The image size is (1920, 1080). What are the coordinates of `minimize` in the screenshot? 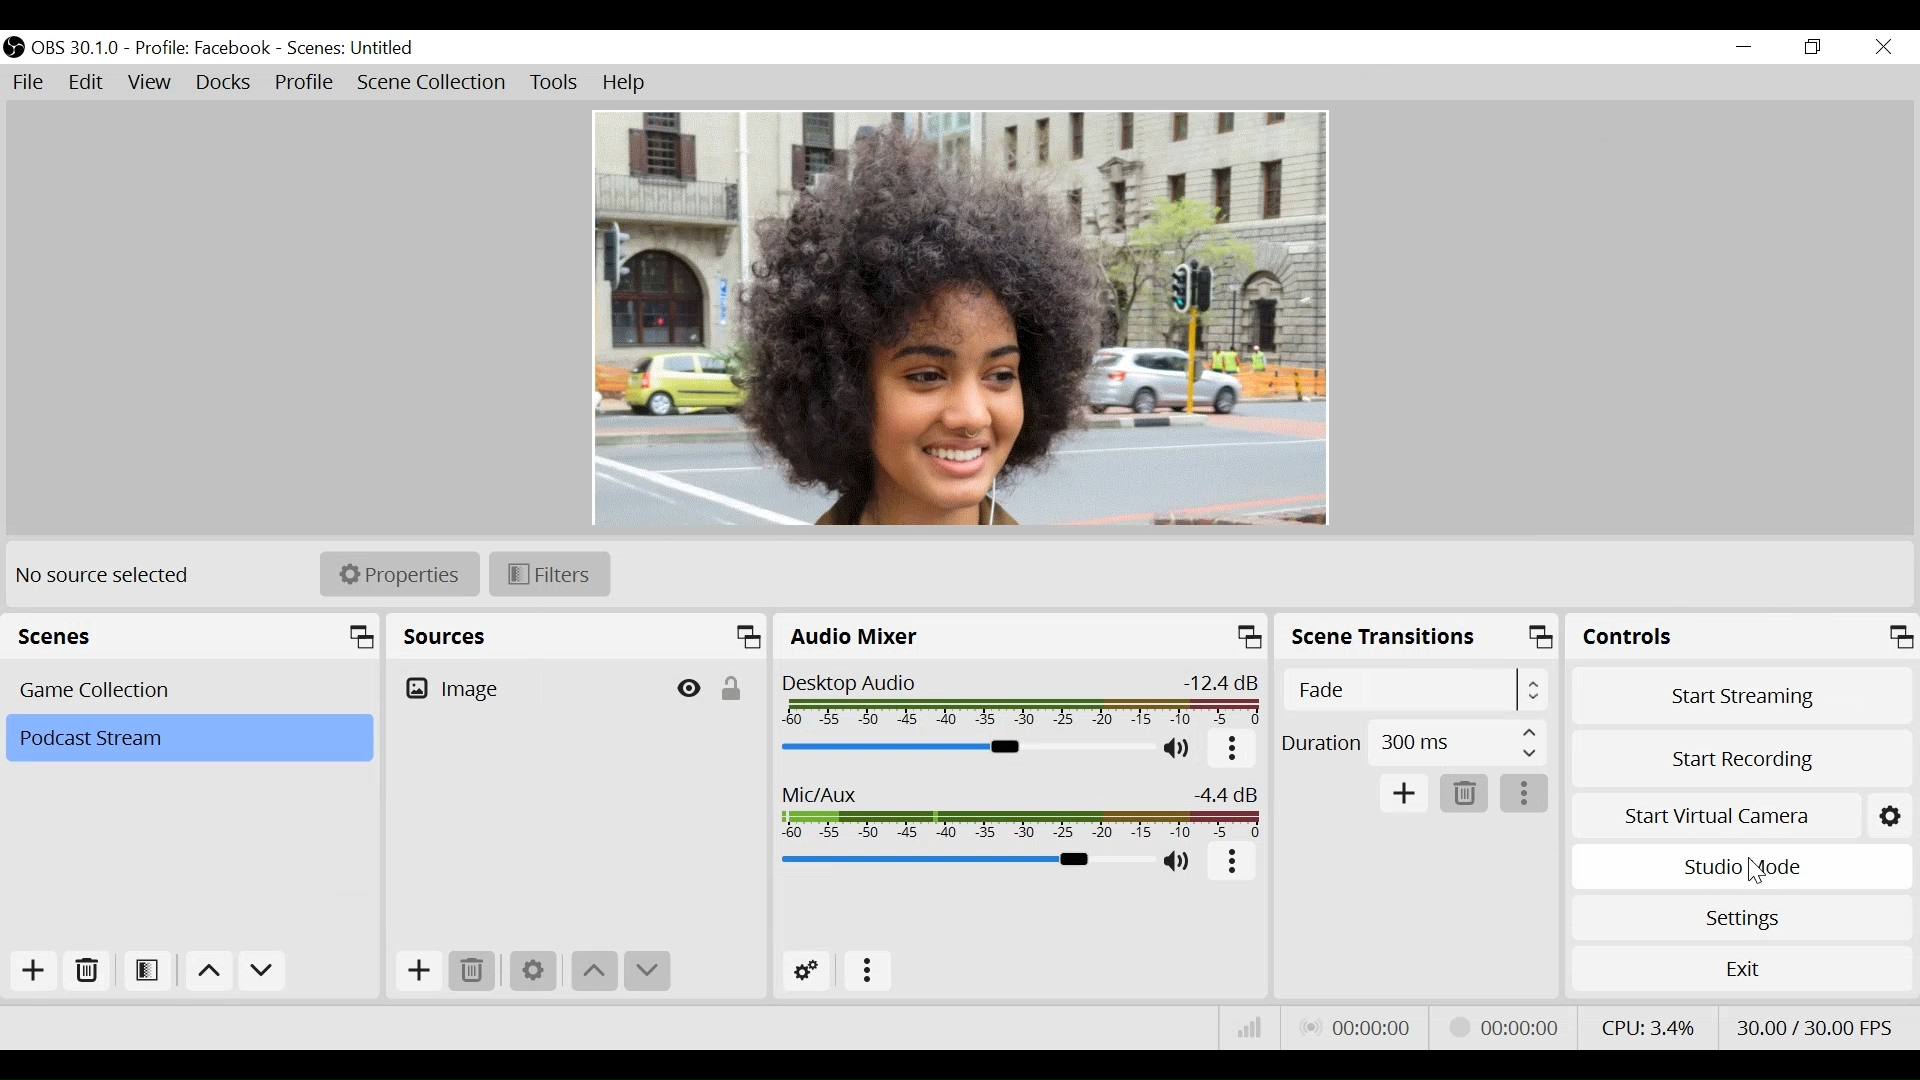 It's located at (1744, 48).